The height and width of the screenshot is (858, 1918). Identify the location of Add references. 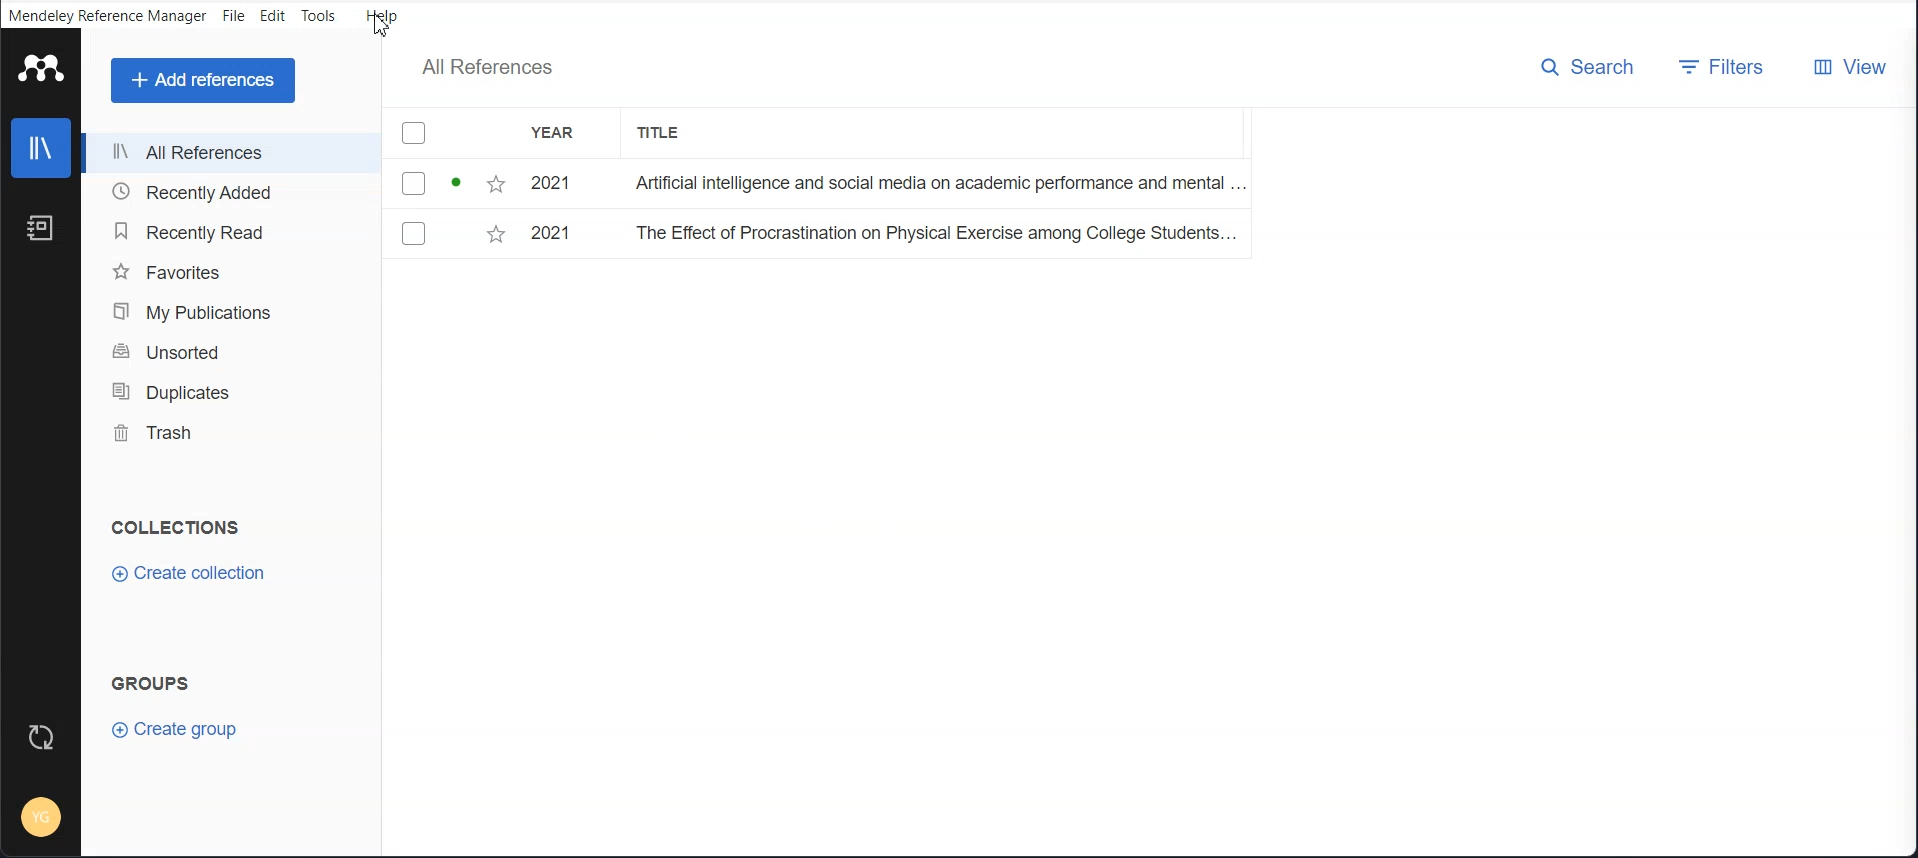
(202, 80).